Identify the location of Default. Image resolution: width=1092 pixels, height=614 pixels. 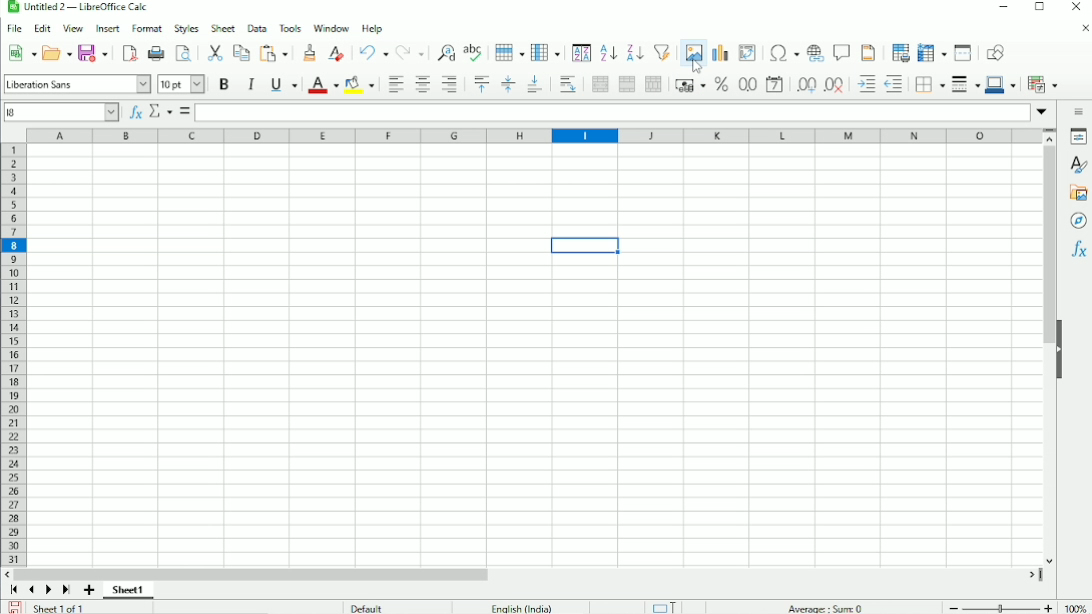
(369, 607).